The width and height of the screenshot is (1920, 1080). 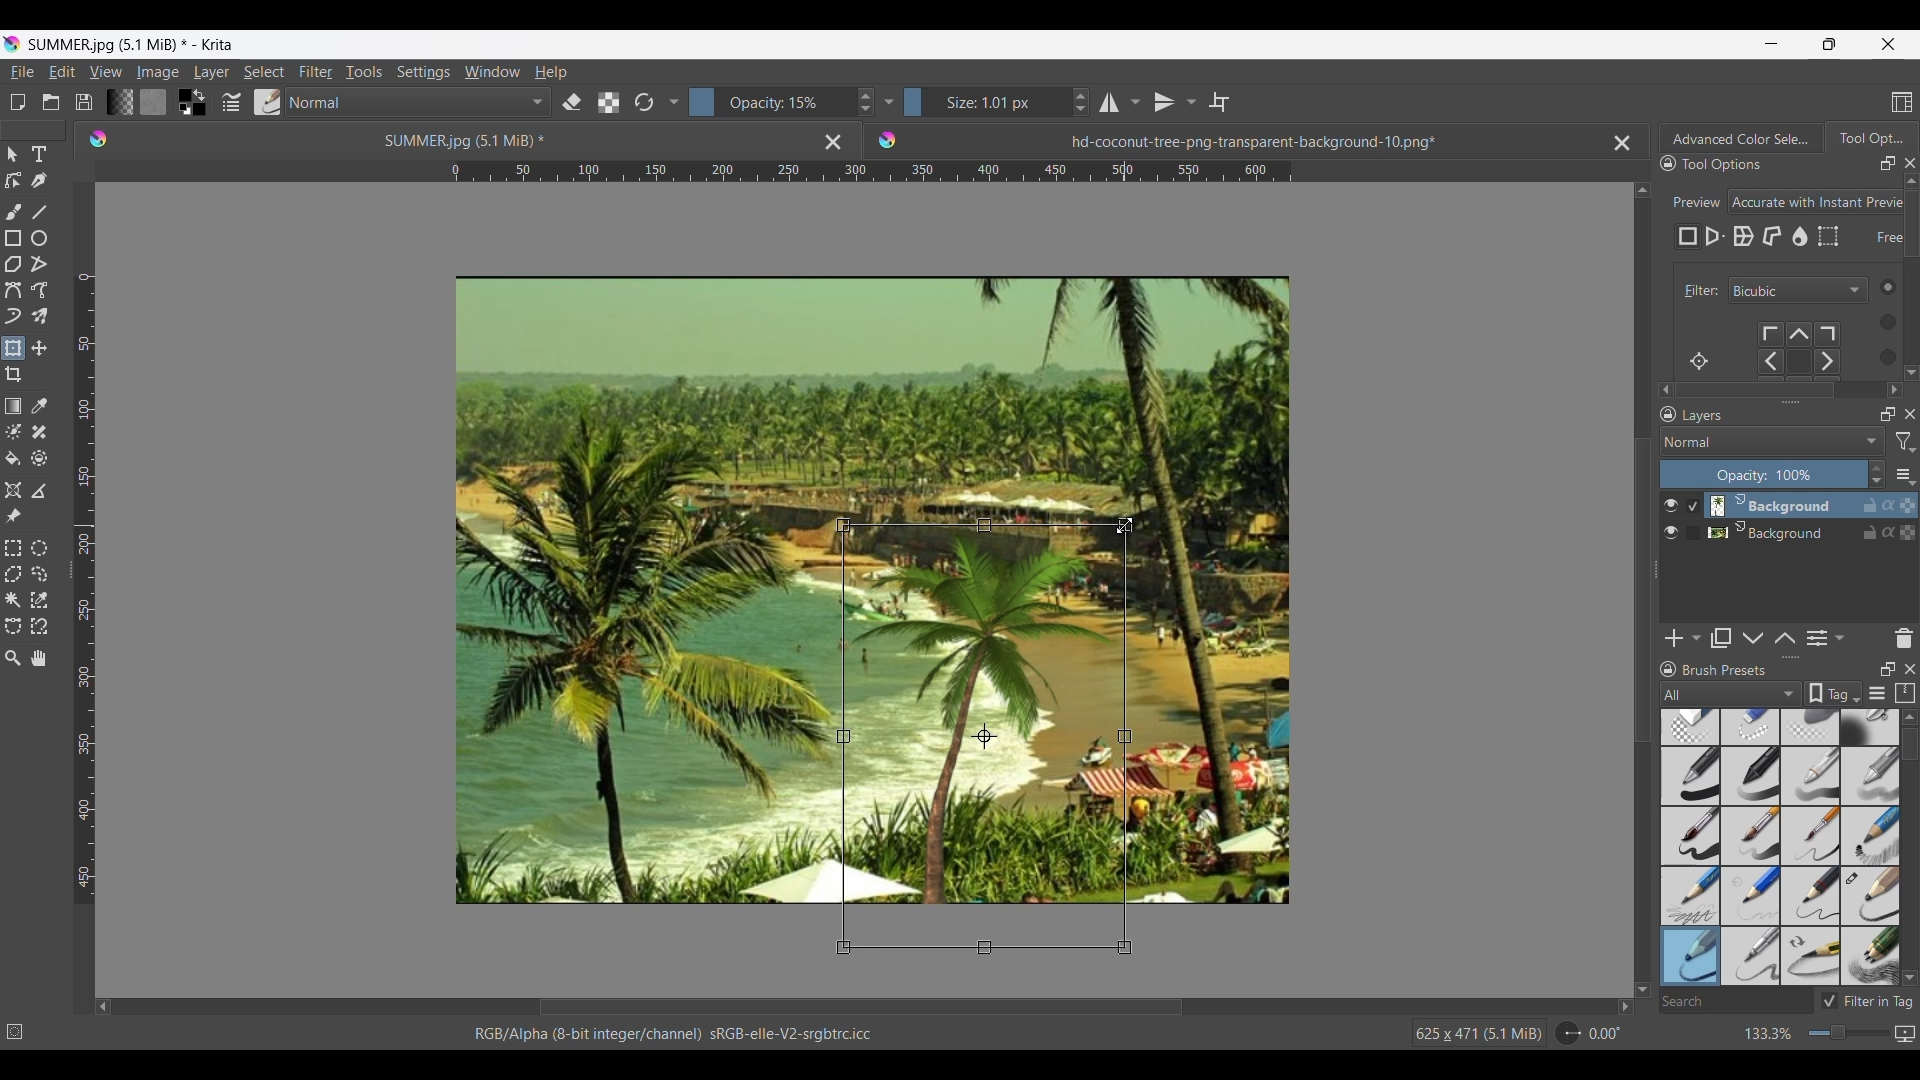 I want to click on Preview, so click(x=1693, y=196).